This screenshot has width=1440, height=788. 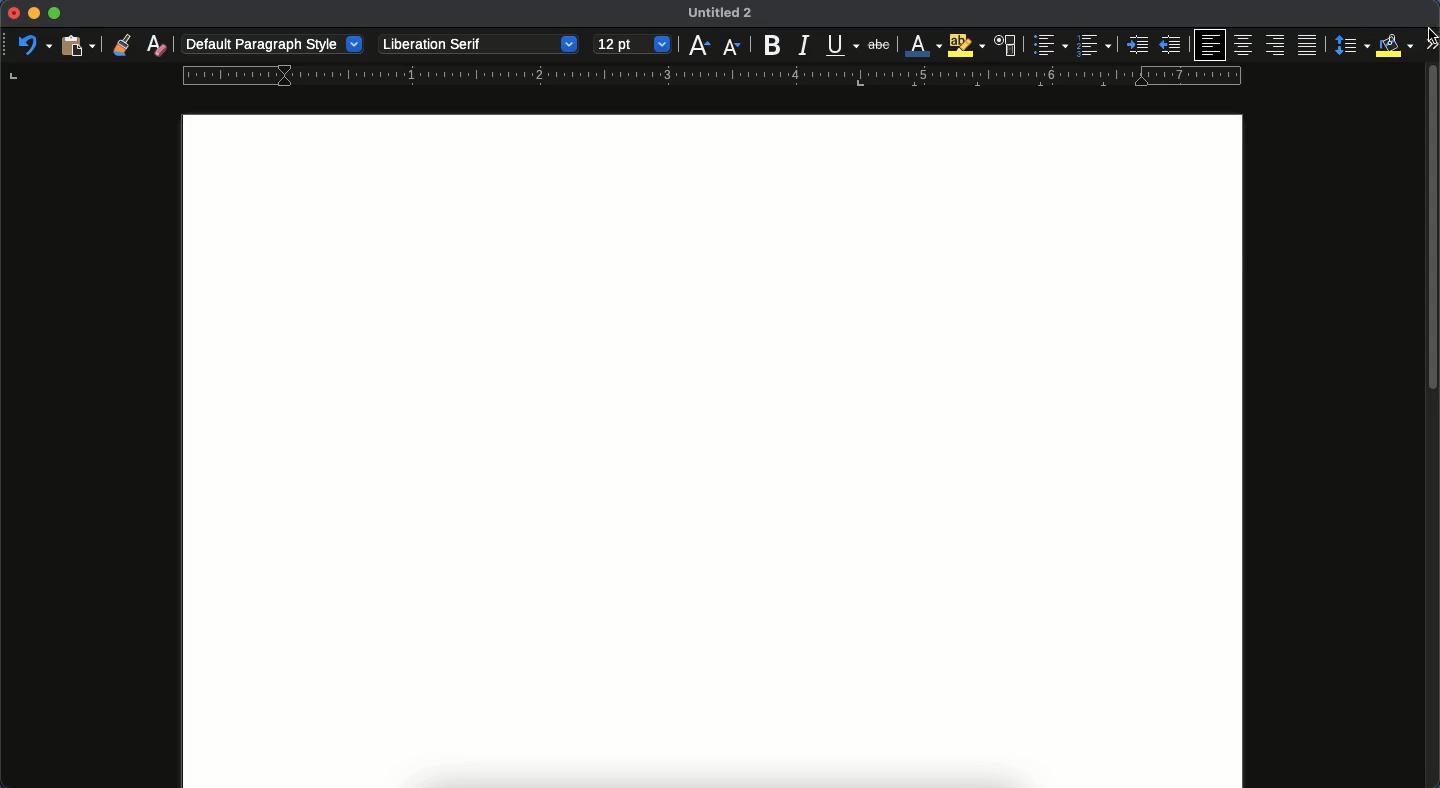 I want to click on close, so click(x=13, y=13).